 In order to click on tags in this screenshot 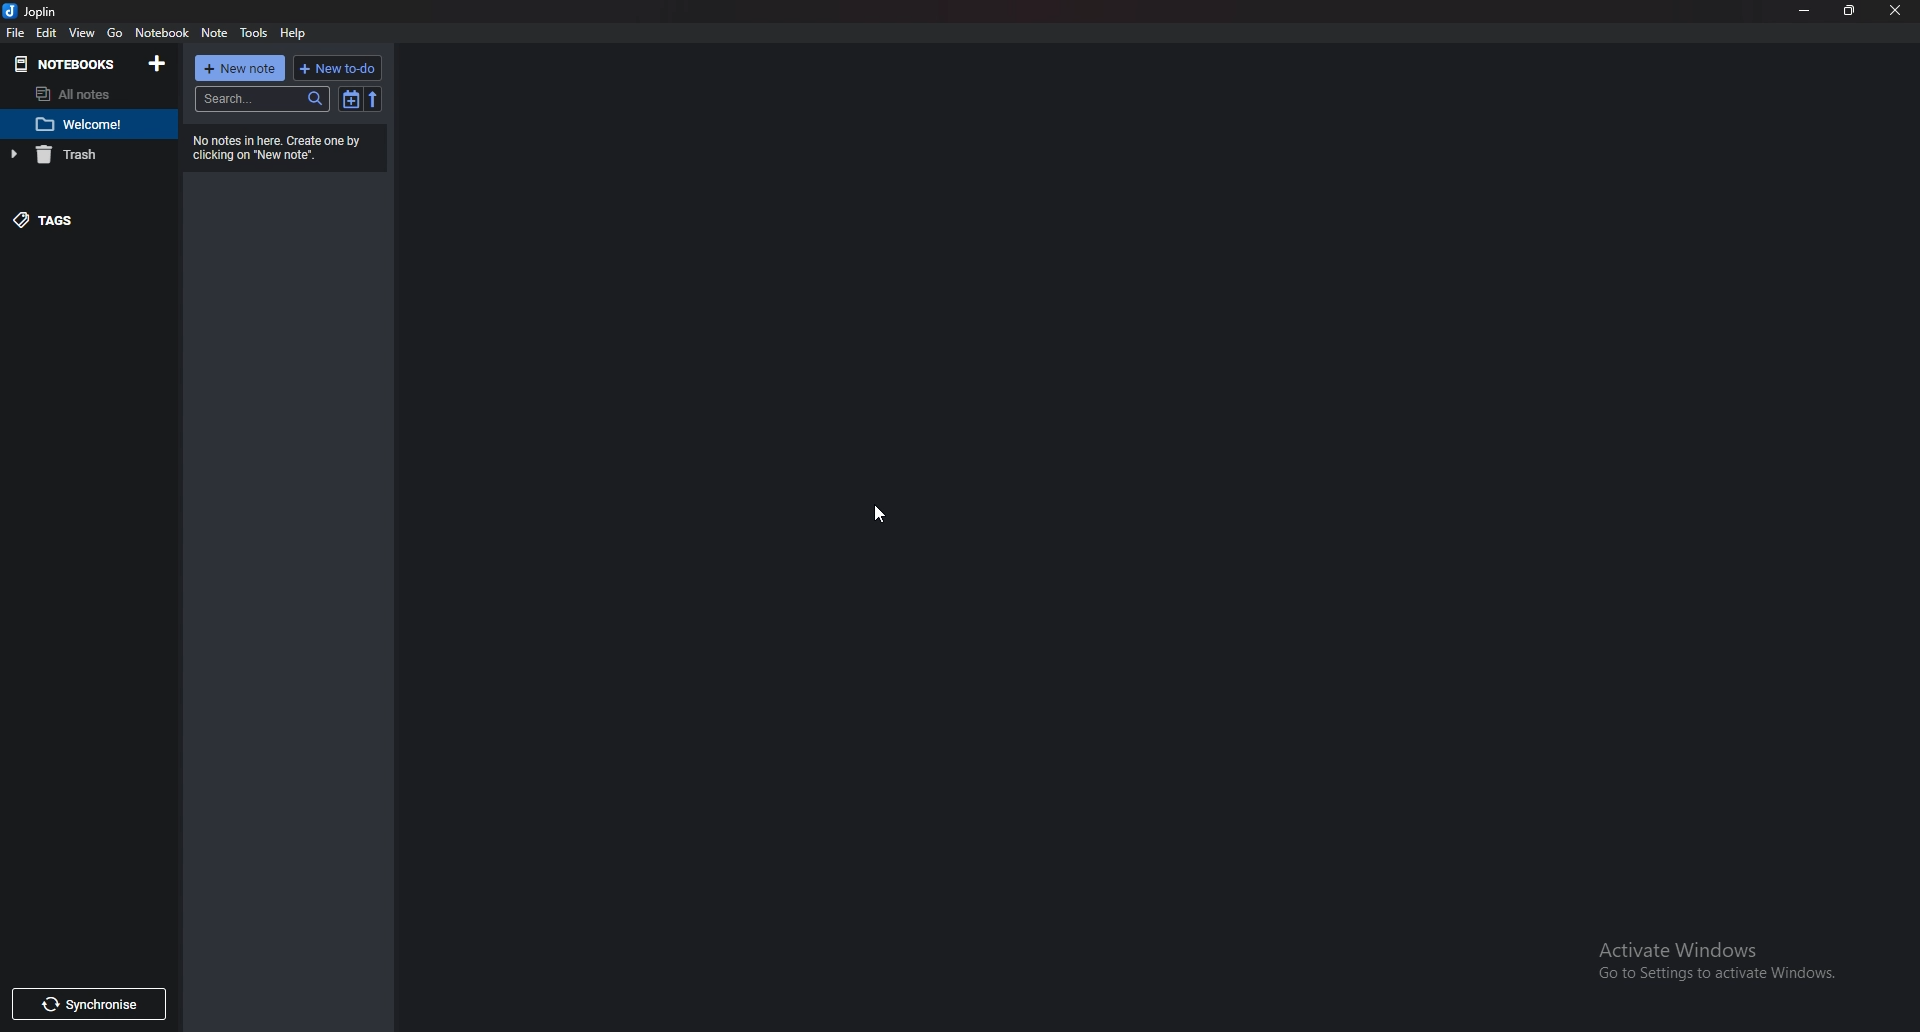, I will do `click(63, 220)`.